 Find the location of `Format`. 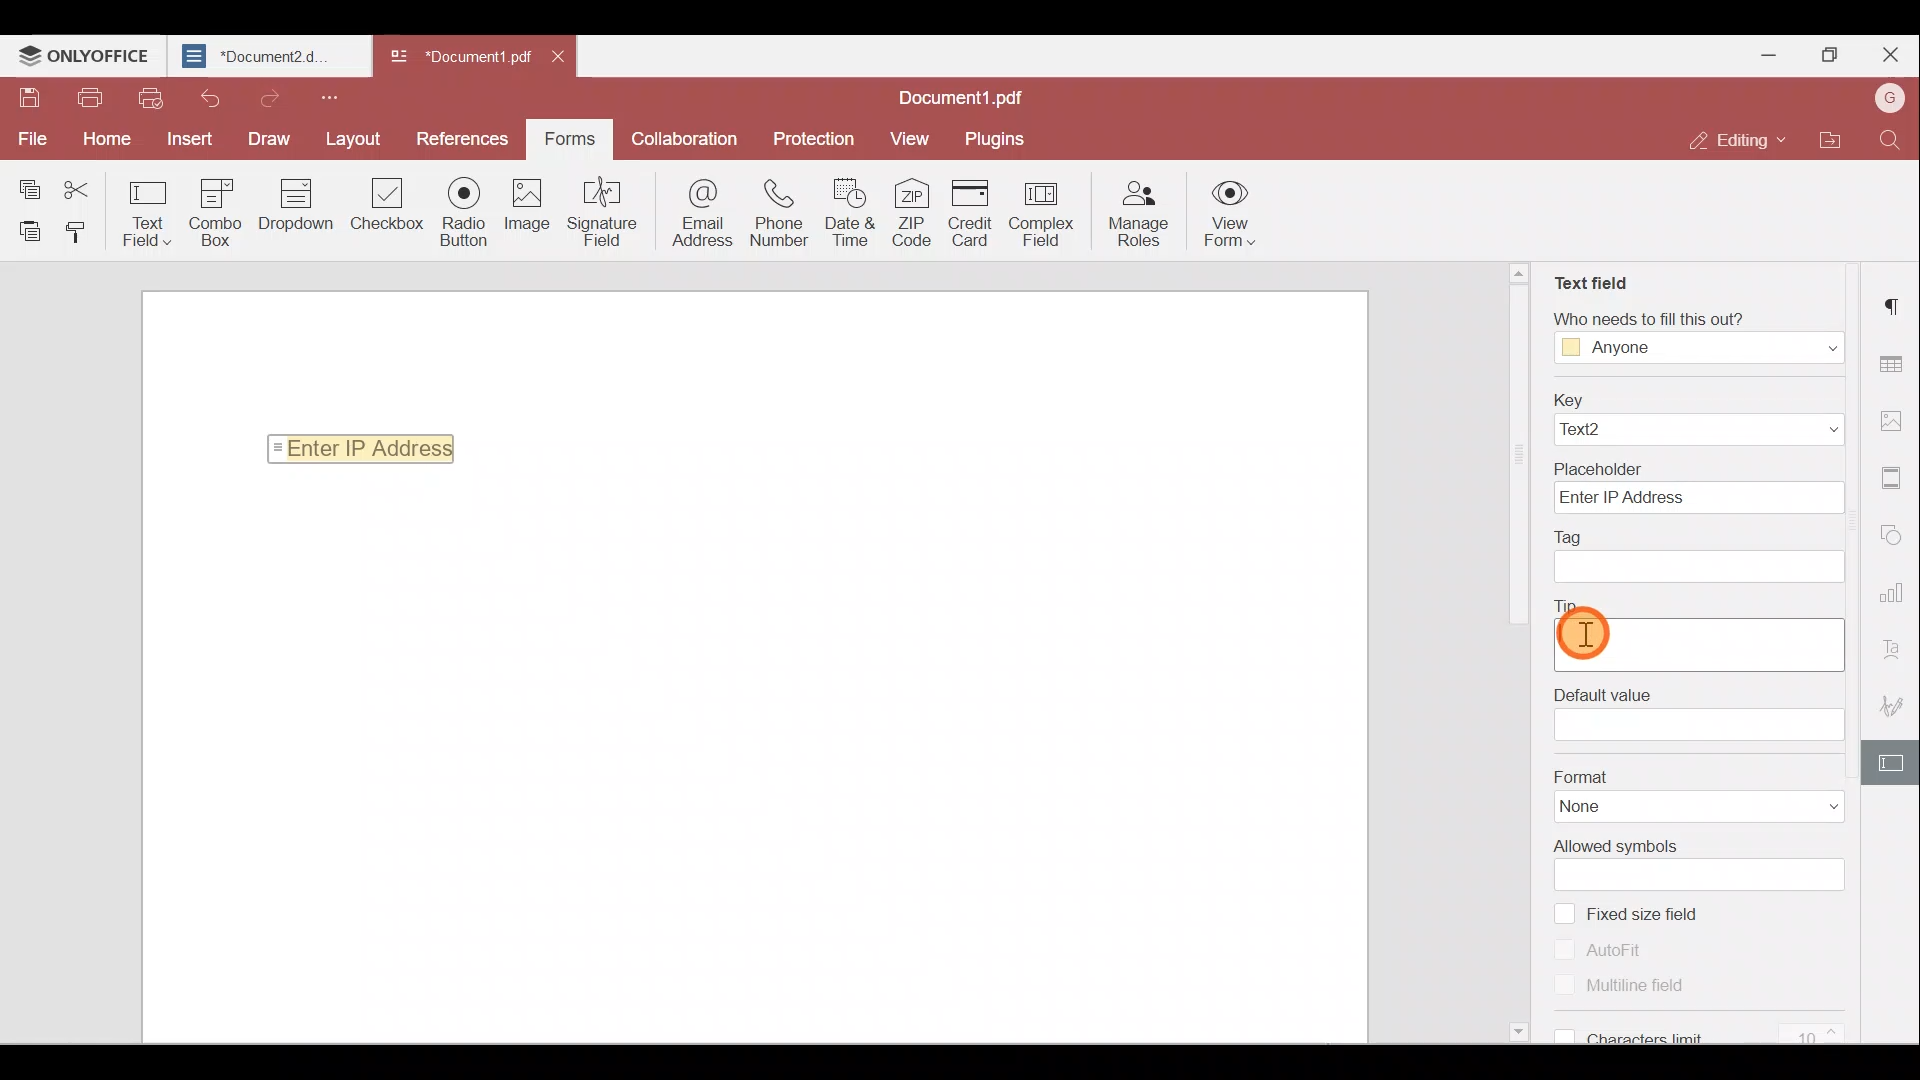

Format is located at coordinates (1699, 775).